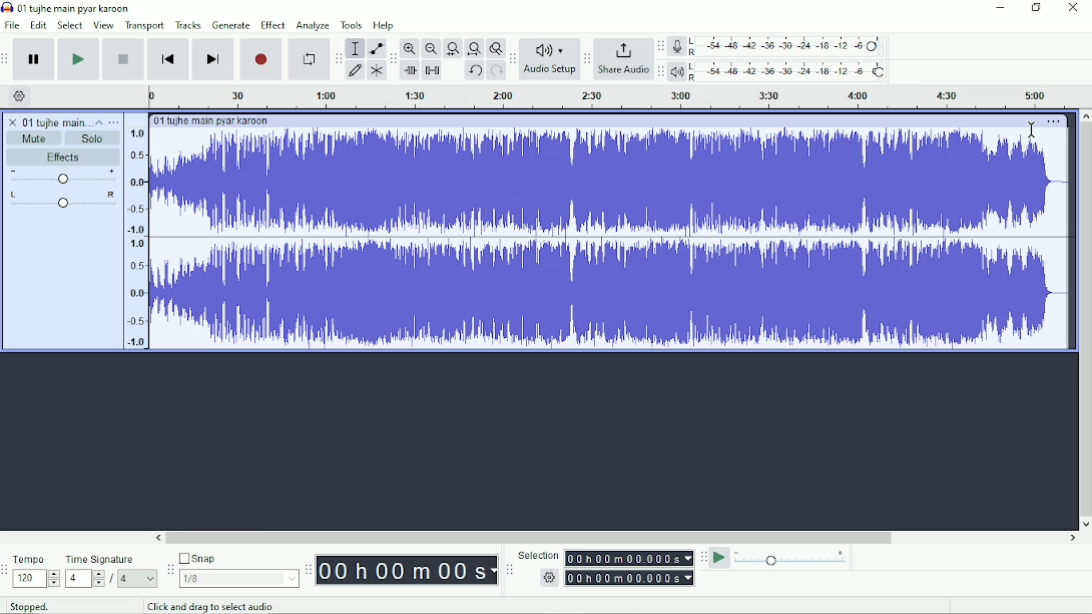 The width and height of the screenshot is (1092, 614). What do you see at coordinates (409, 48) in the screenshot?
I see `Zoom In` at bounding box center [409, 48].